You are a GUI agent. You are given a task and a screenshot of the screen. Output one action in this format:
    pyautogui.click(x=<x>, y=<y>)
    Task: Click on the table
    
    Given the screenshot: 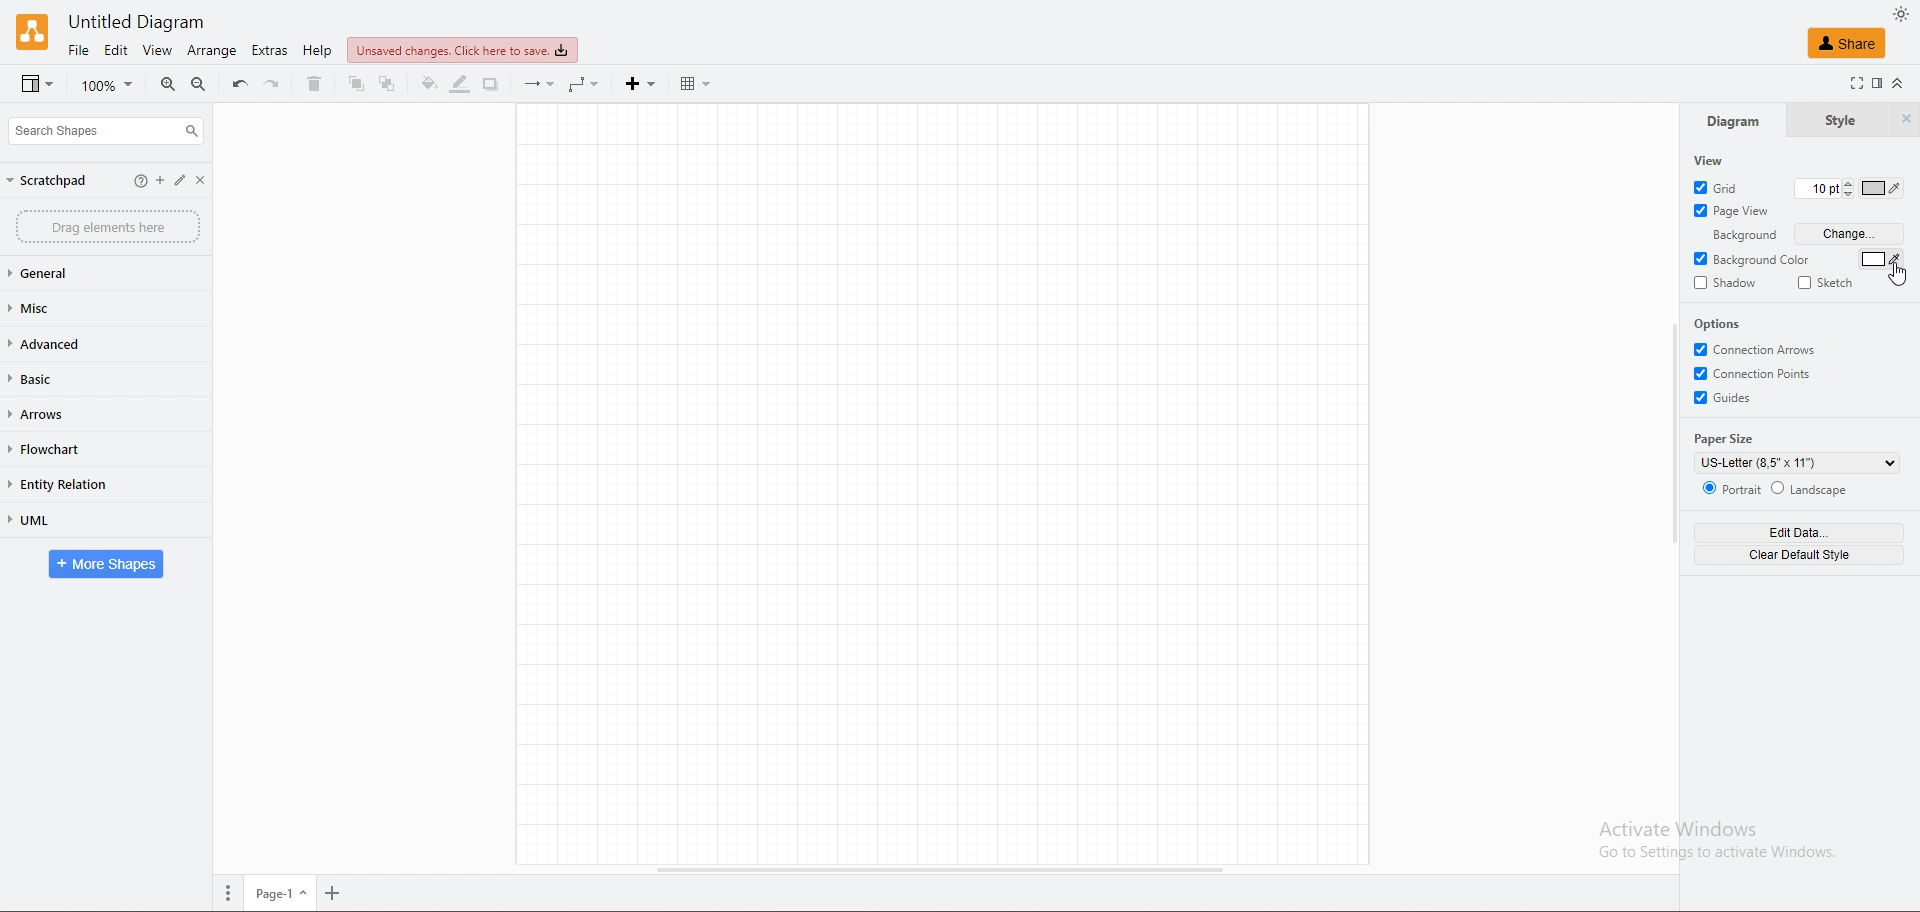 What is the action you would take?
    pyautogui.click(x=702, y=83)
    